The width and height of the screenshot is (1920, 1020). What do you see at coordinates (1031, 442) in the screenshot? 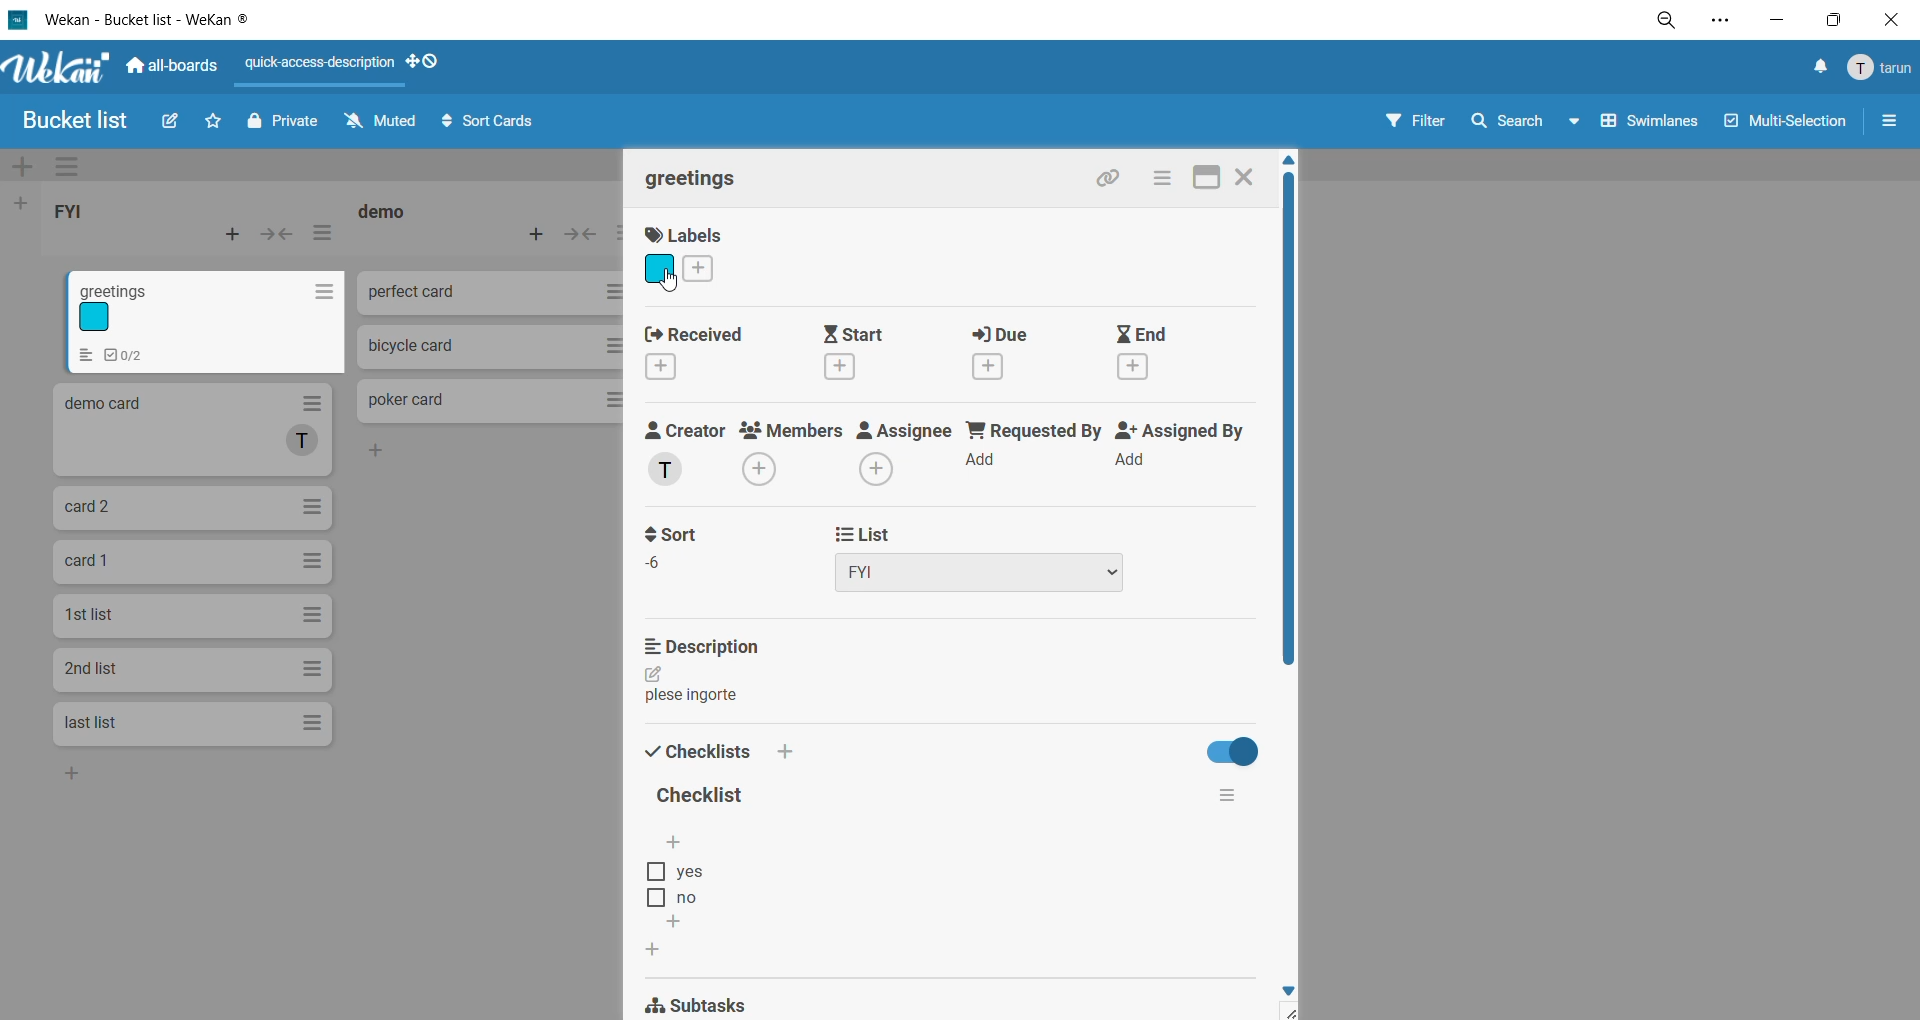
I see `requested by` at bounding box center [1031, 442].